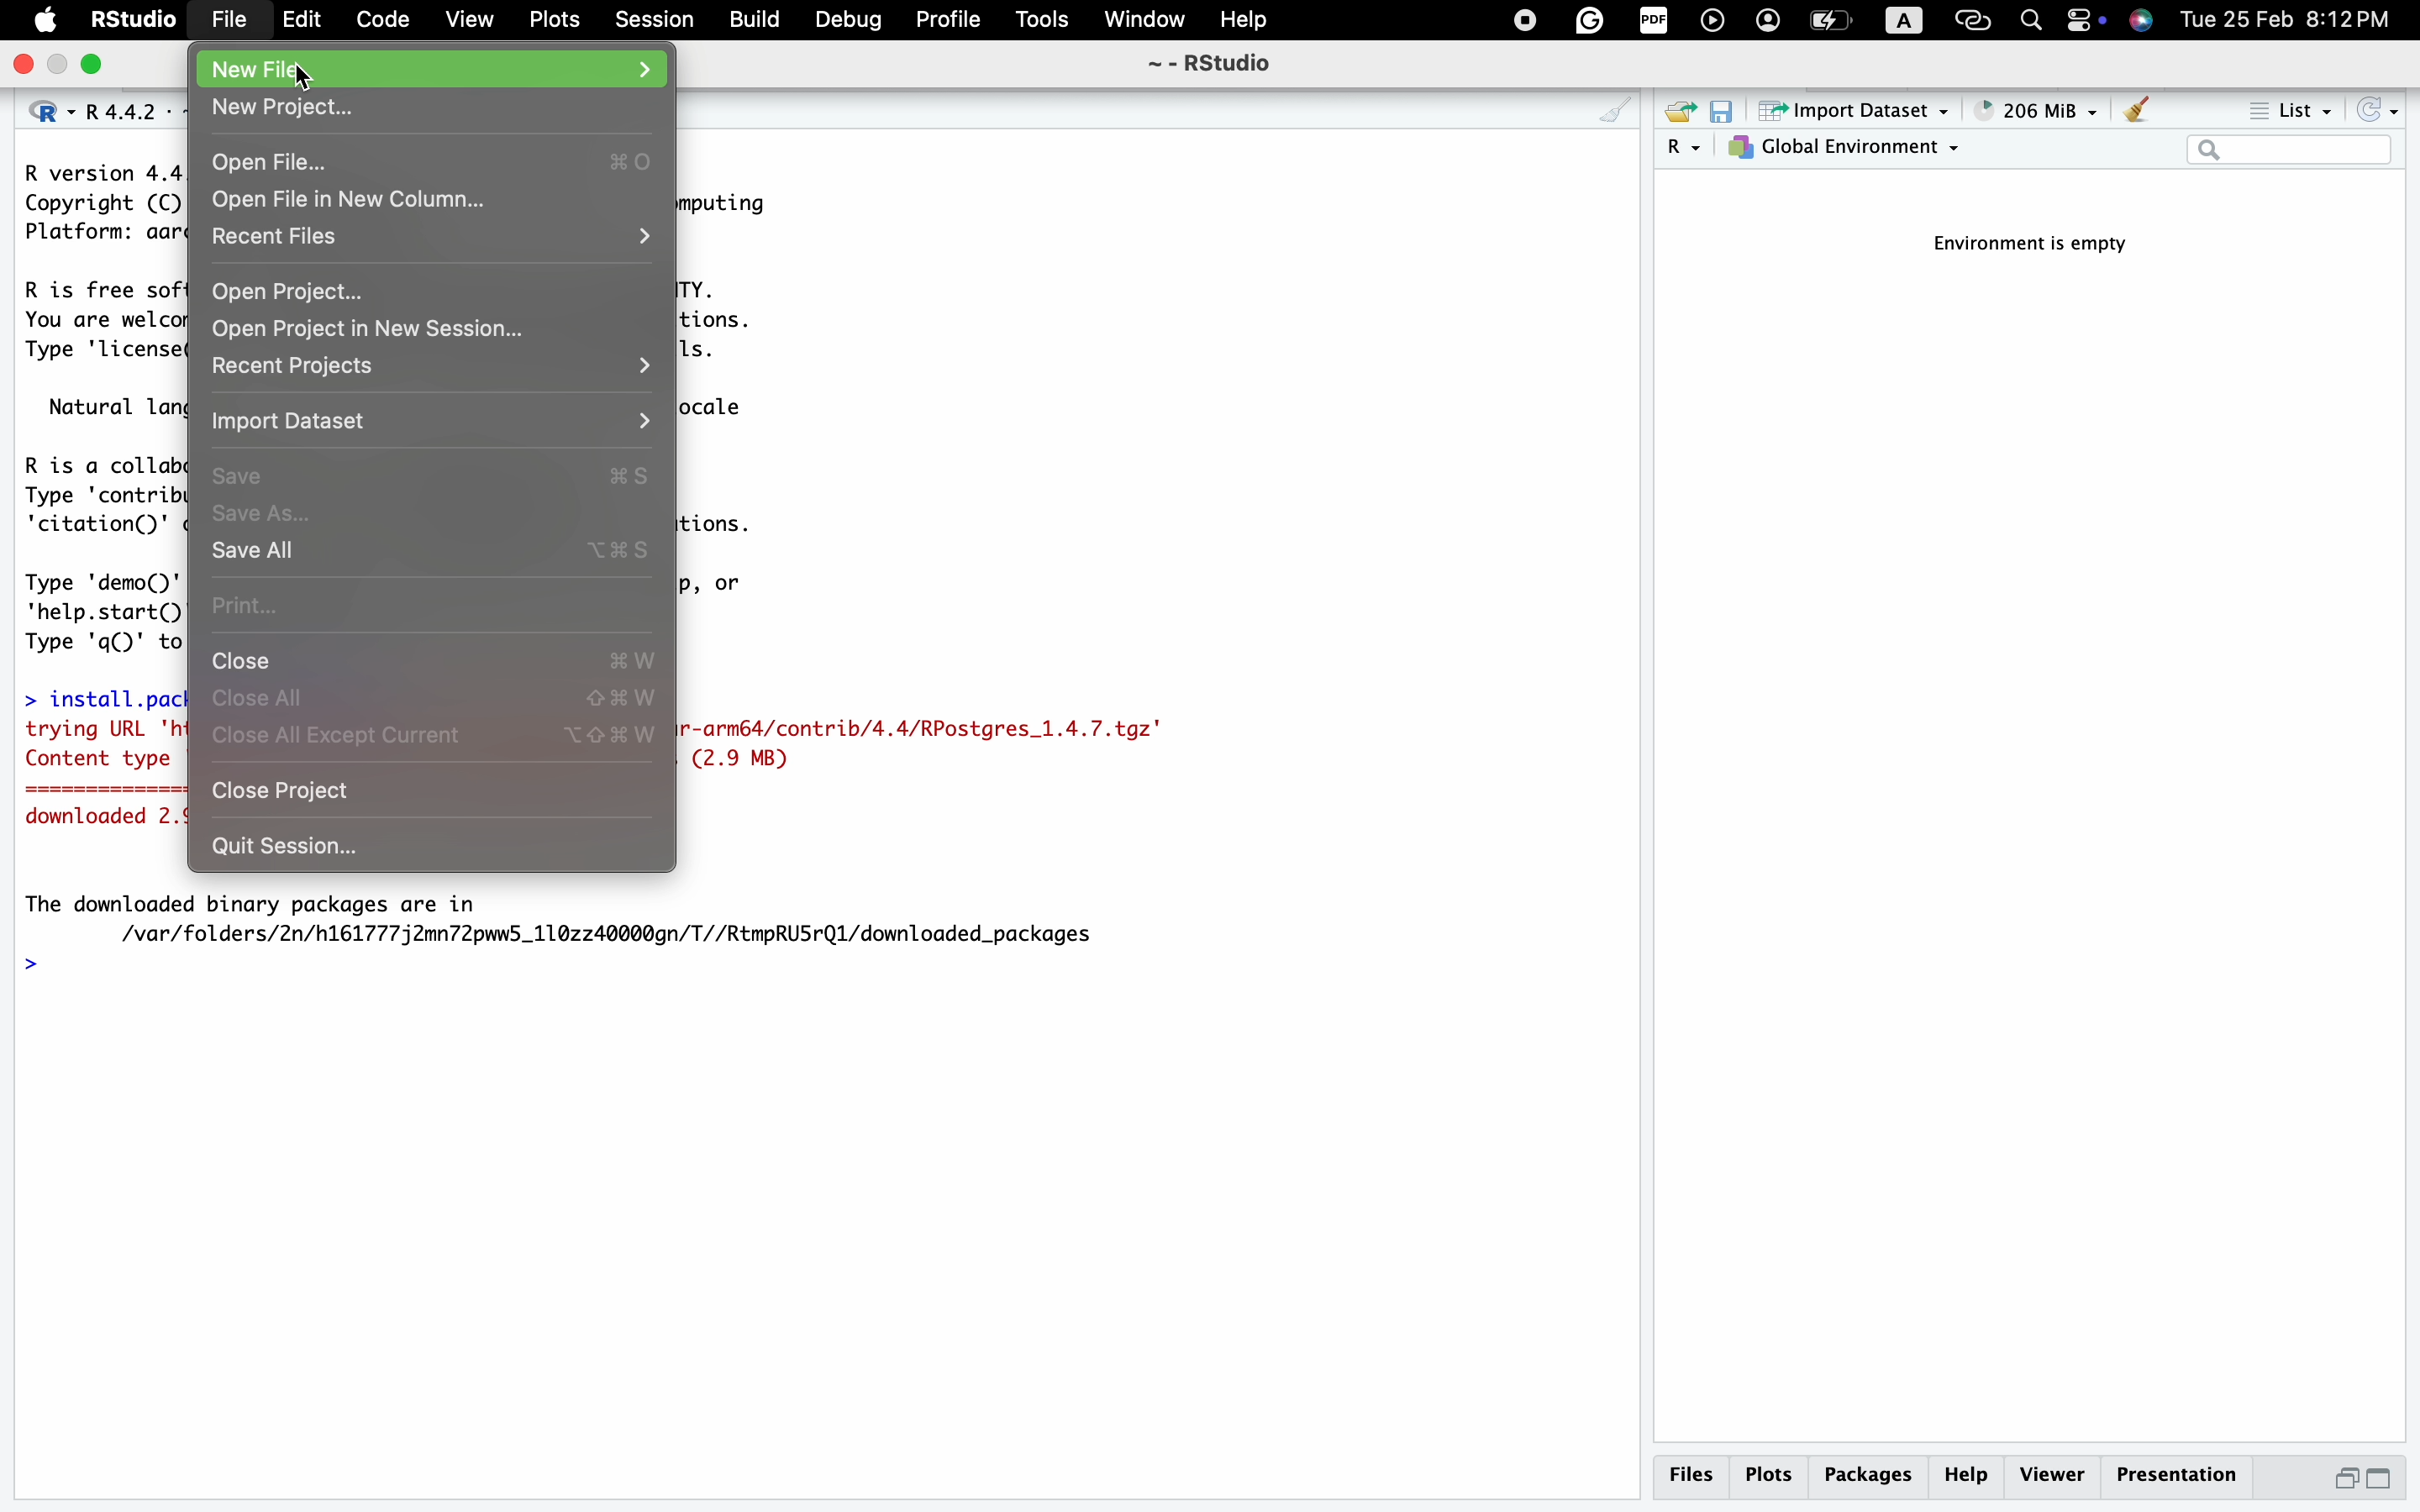 The image size is (2420, 1512). Describe the element at coordinates (2036, 111) in the screenshot. I see `148 MiB` at that location.